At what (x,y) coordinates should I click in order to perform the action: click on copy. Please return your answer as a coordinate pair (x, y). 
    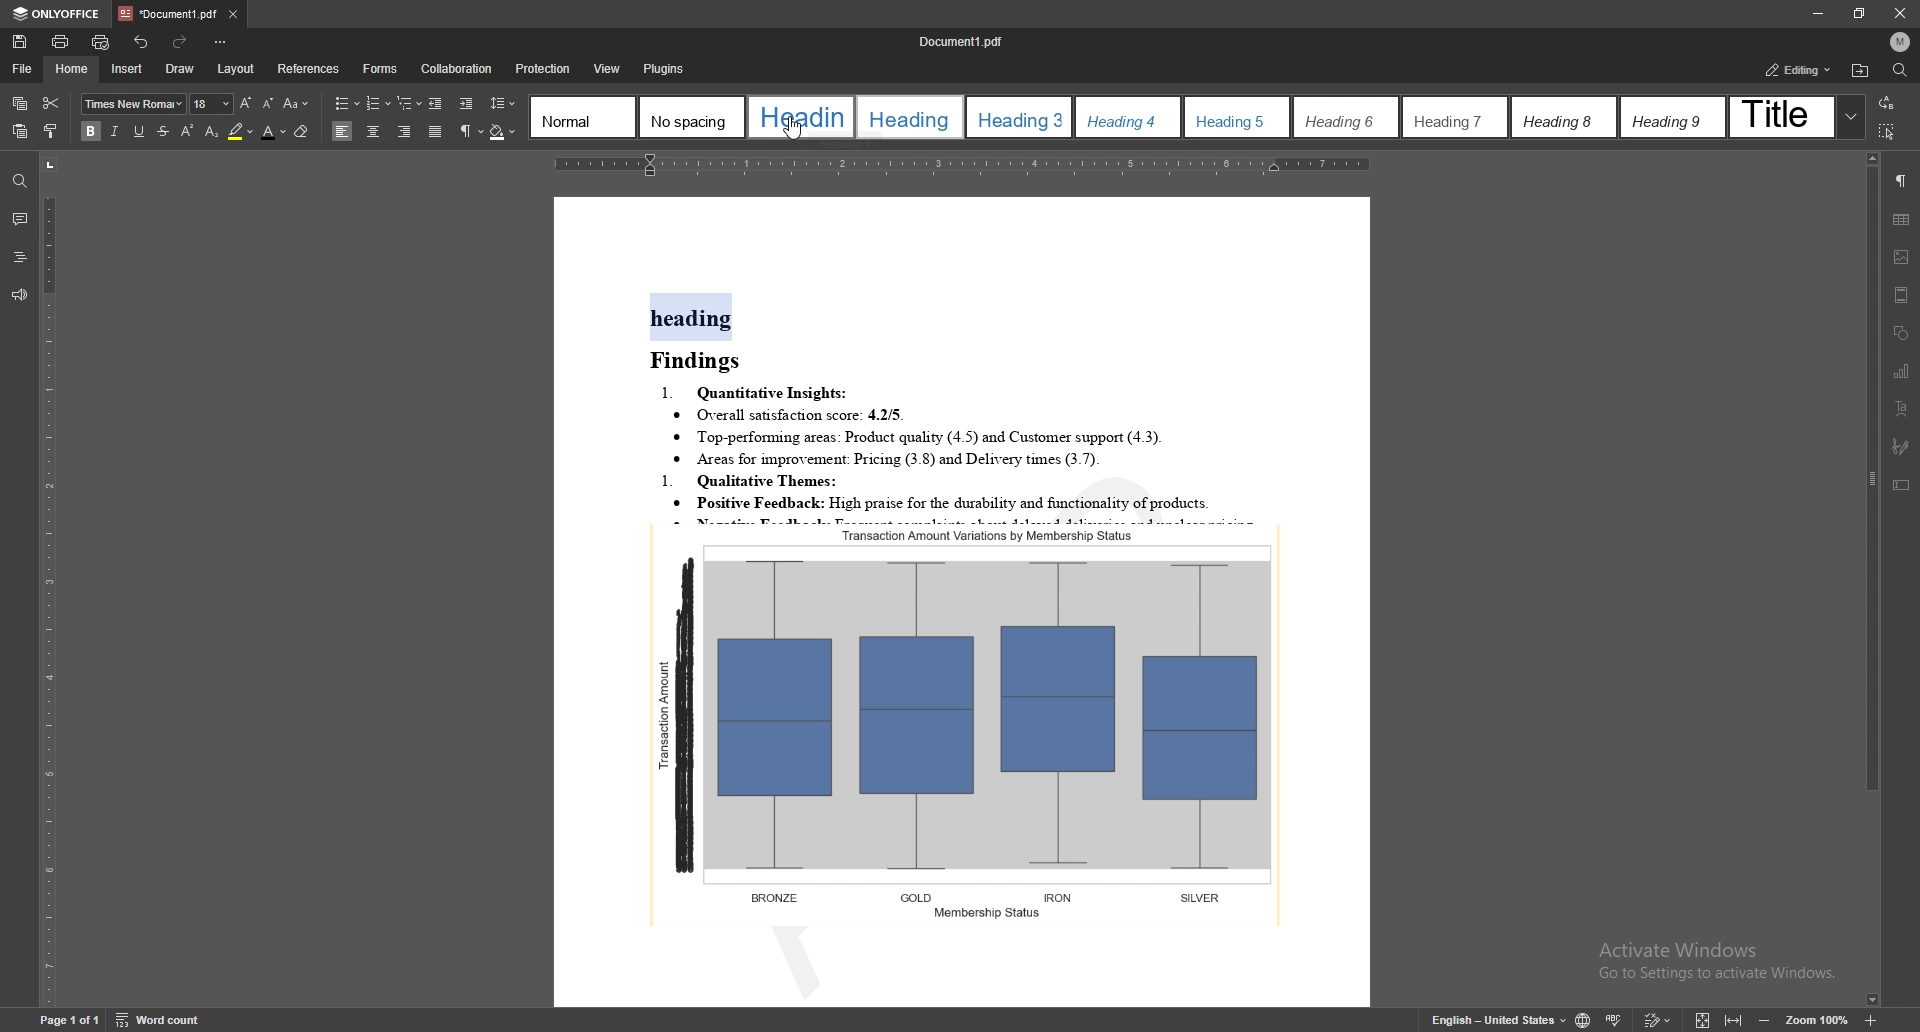
    Looking at the image, I should click on (20, 104).